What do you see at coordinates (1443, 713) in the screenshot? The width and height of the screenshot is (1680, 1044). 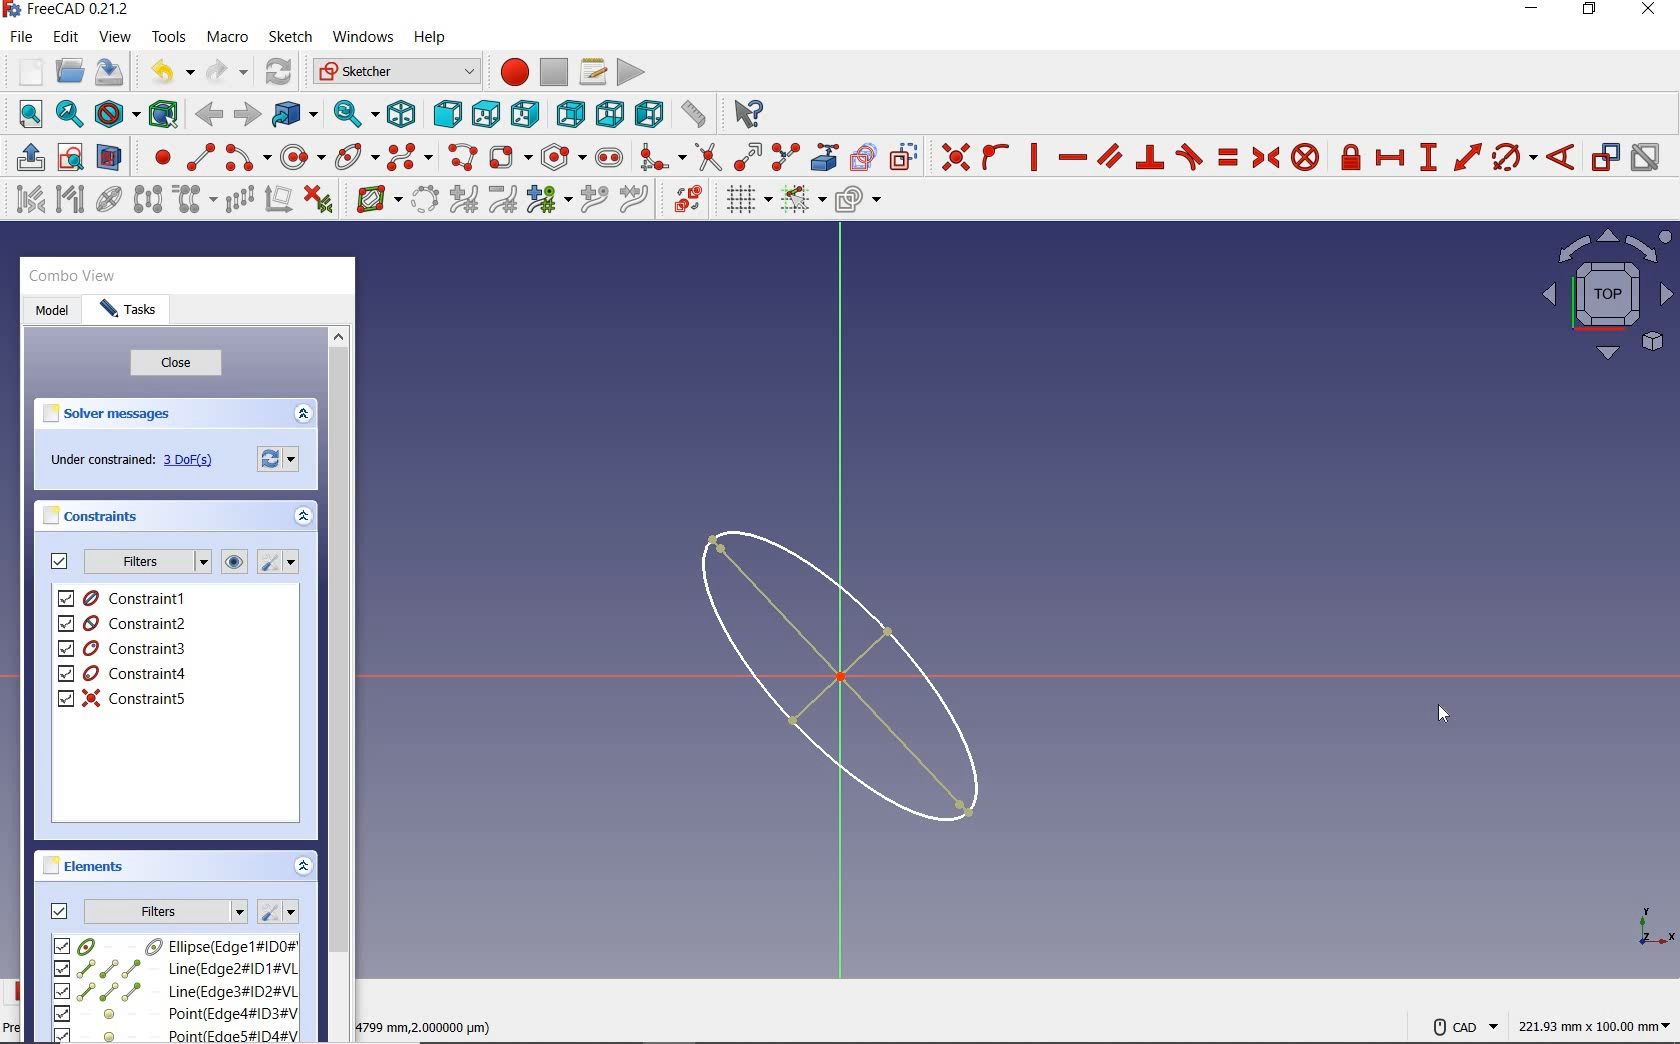 I see `cursor` at bounding box center [1443, 713].